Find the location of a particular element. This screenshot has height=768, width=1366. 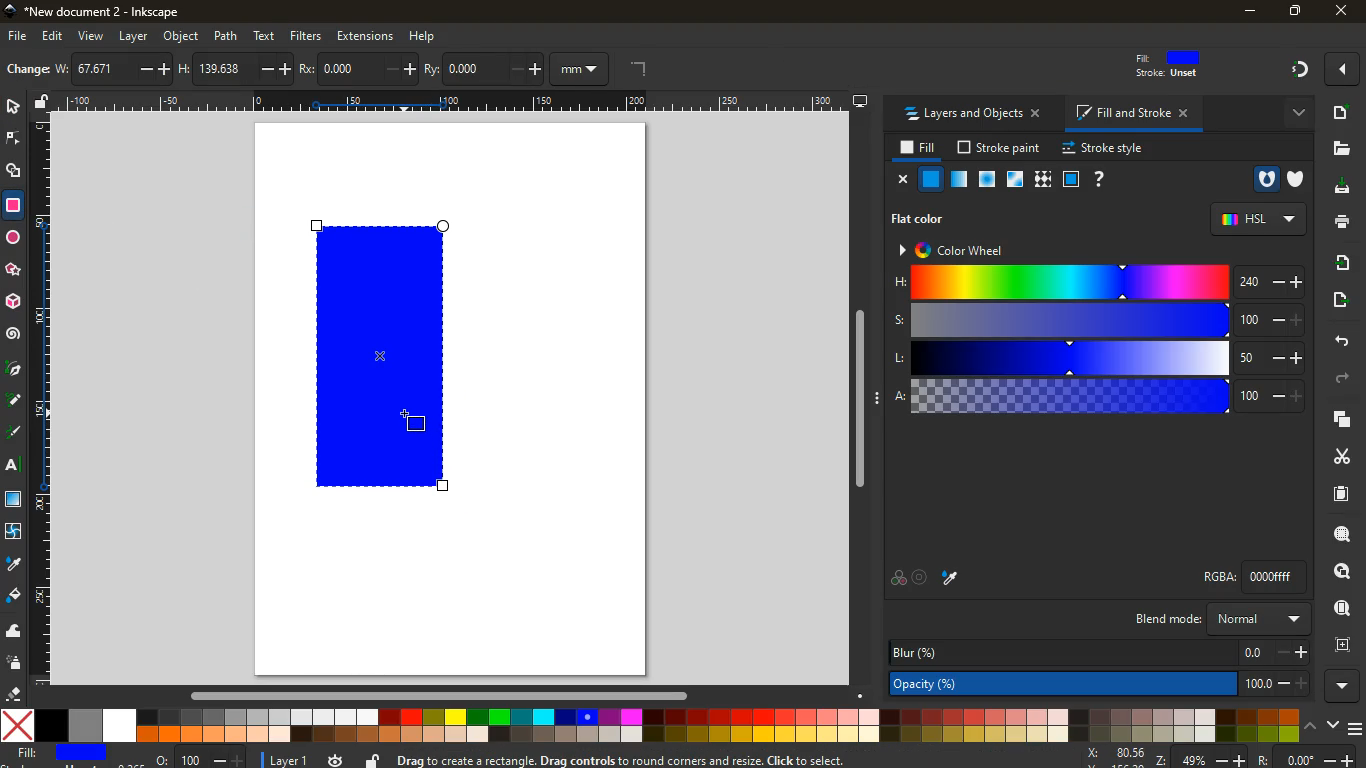

angle is located at coordinates (641, 66).